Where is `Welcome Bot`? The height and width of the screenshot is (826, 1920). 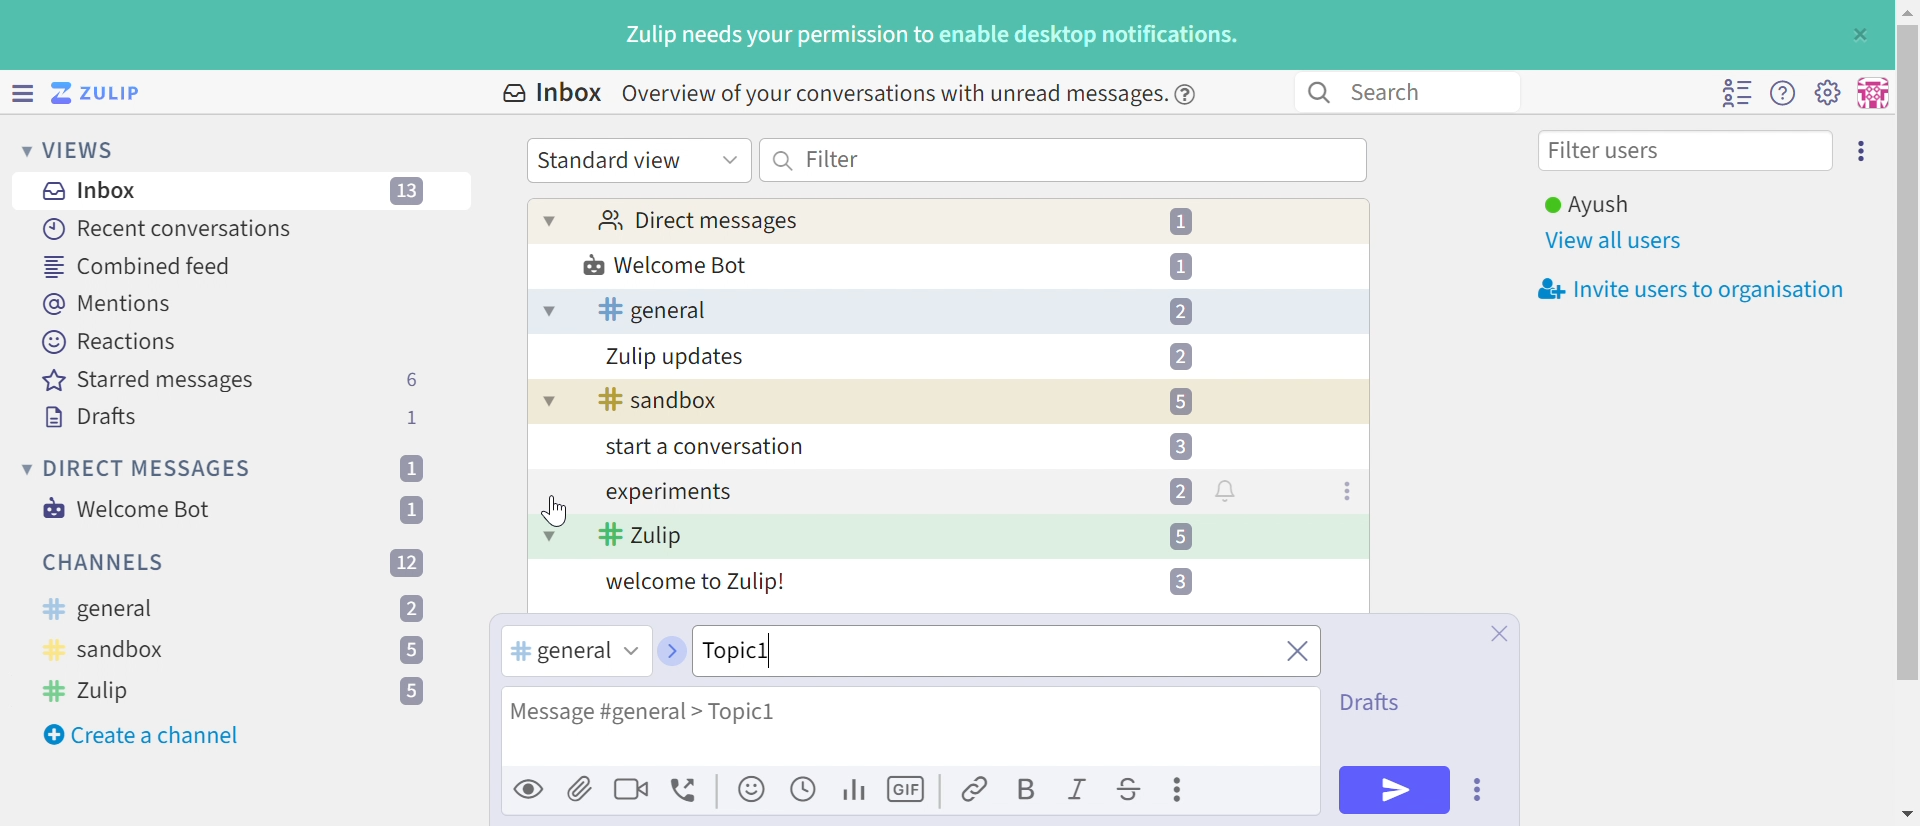
Welcome Bot is located at coordinates (129, 509).